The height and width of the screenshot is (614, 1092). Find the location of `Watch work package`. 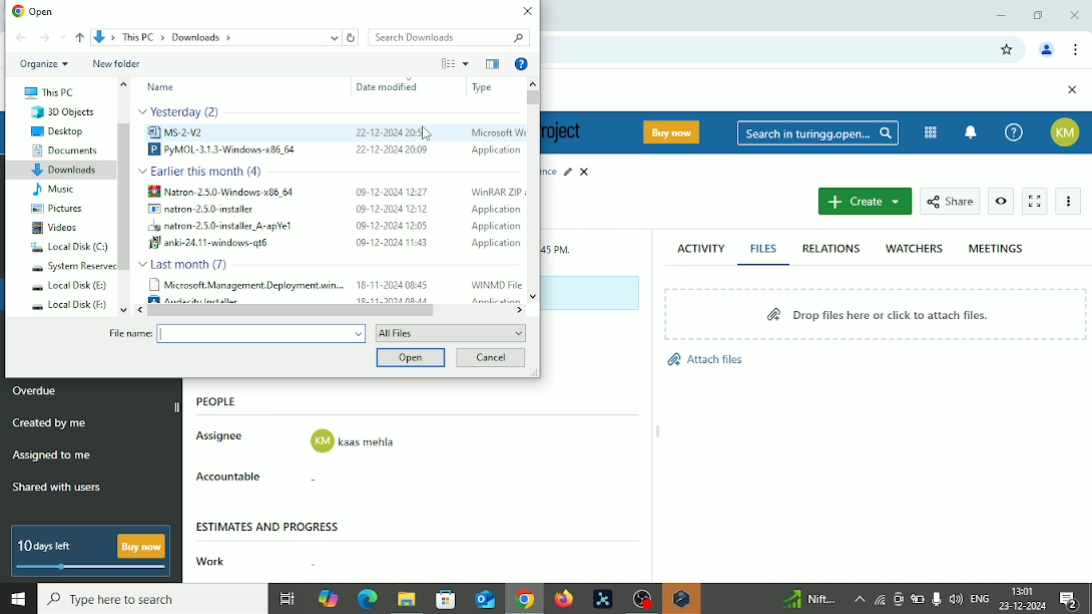

Watch work package is located at coordinates (1002, 201).